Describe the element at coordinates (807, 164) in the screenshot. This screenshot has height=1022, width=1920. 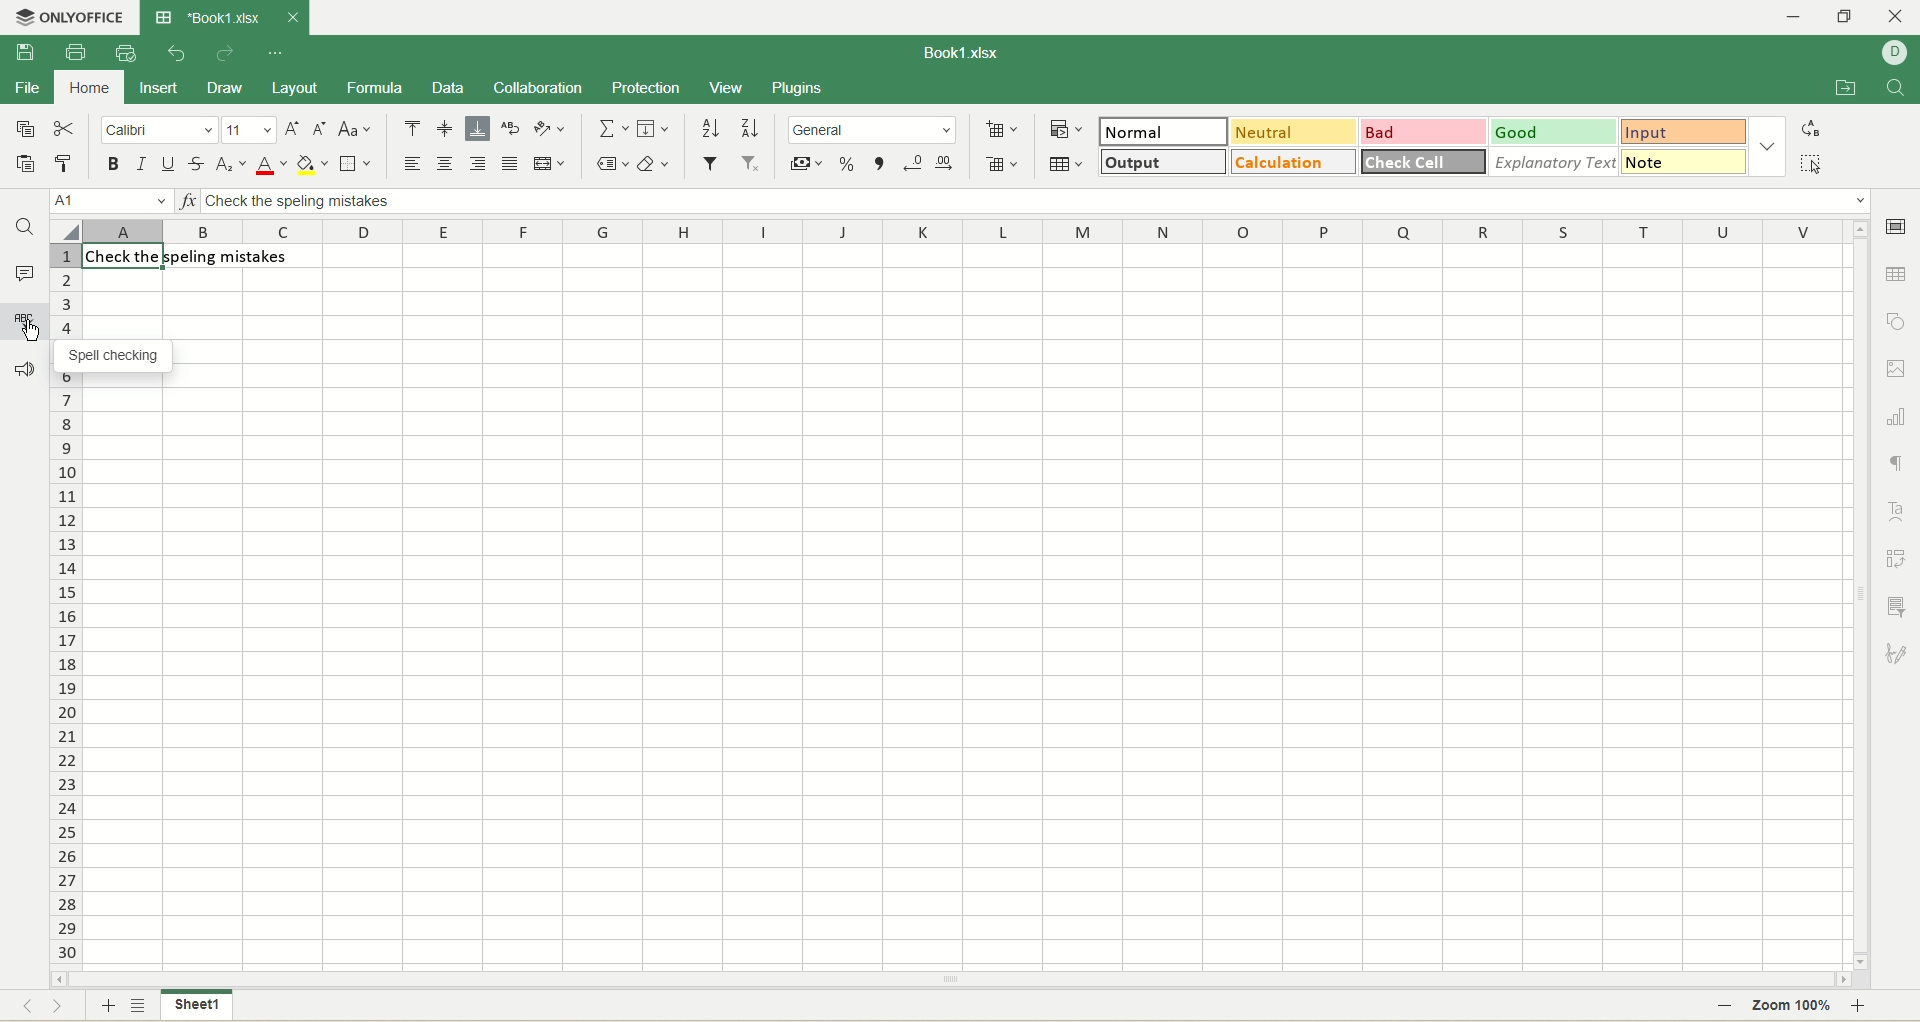
I see `currency style` at that location.